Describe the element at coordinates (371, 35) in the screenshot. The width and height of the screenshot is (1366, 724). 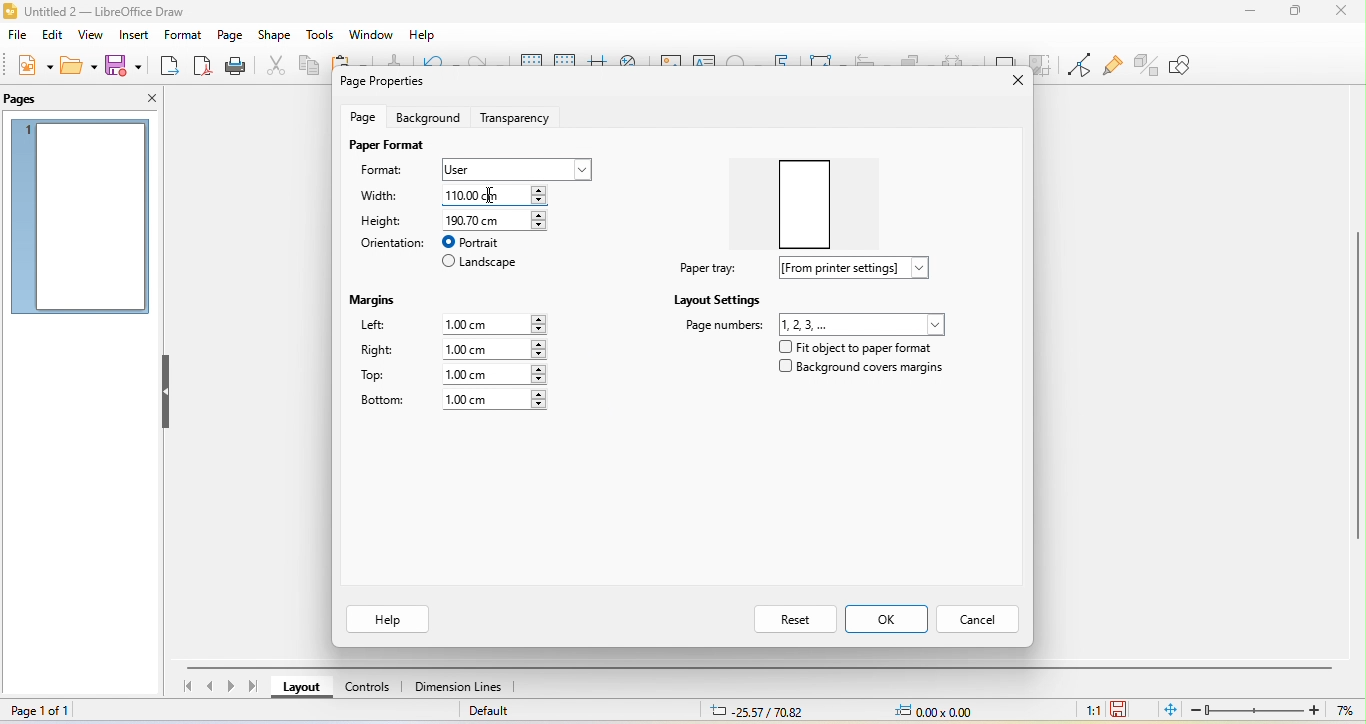
I see `window` at that location.